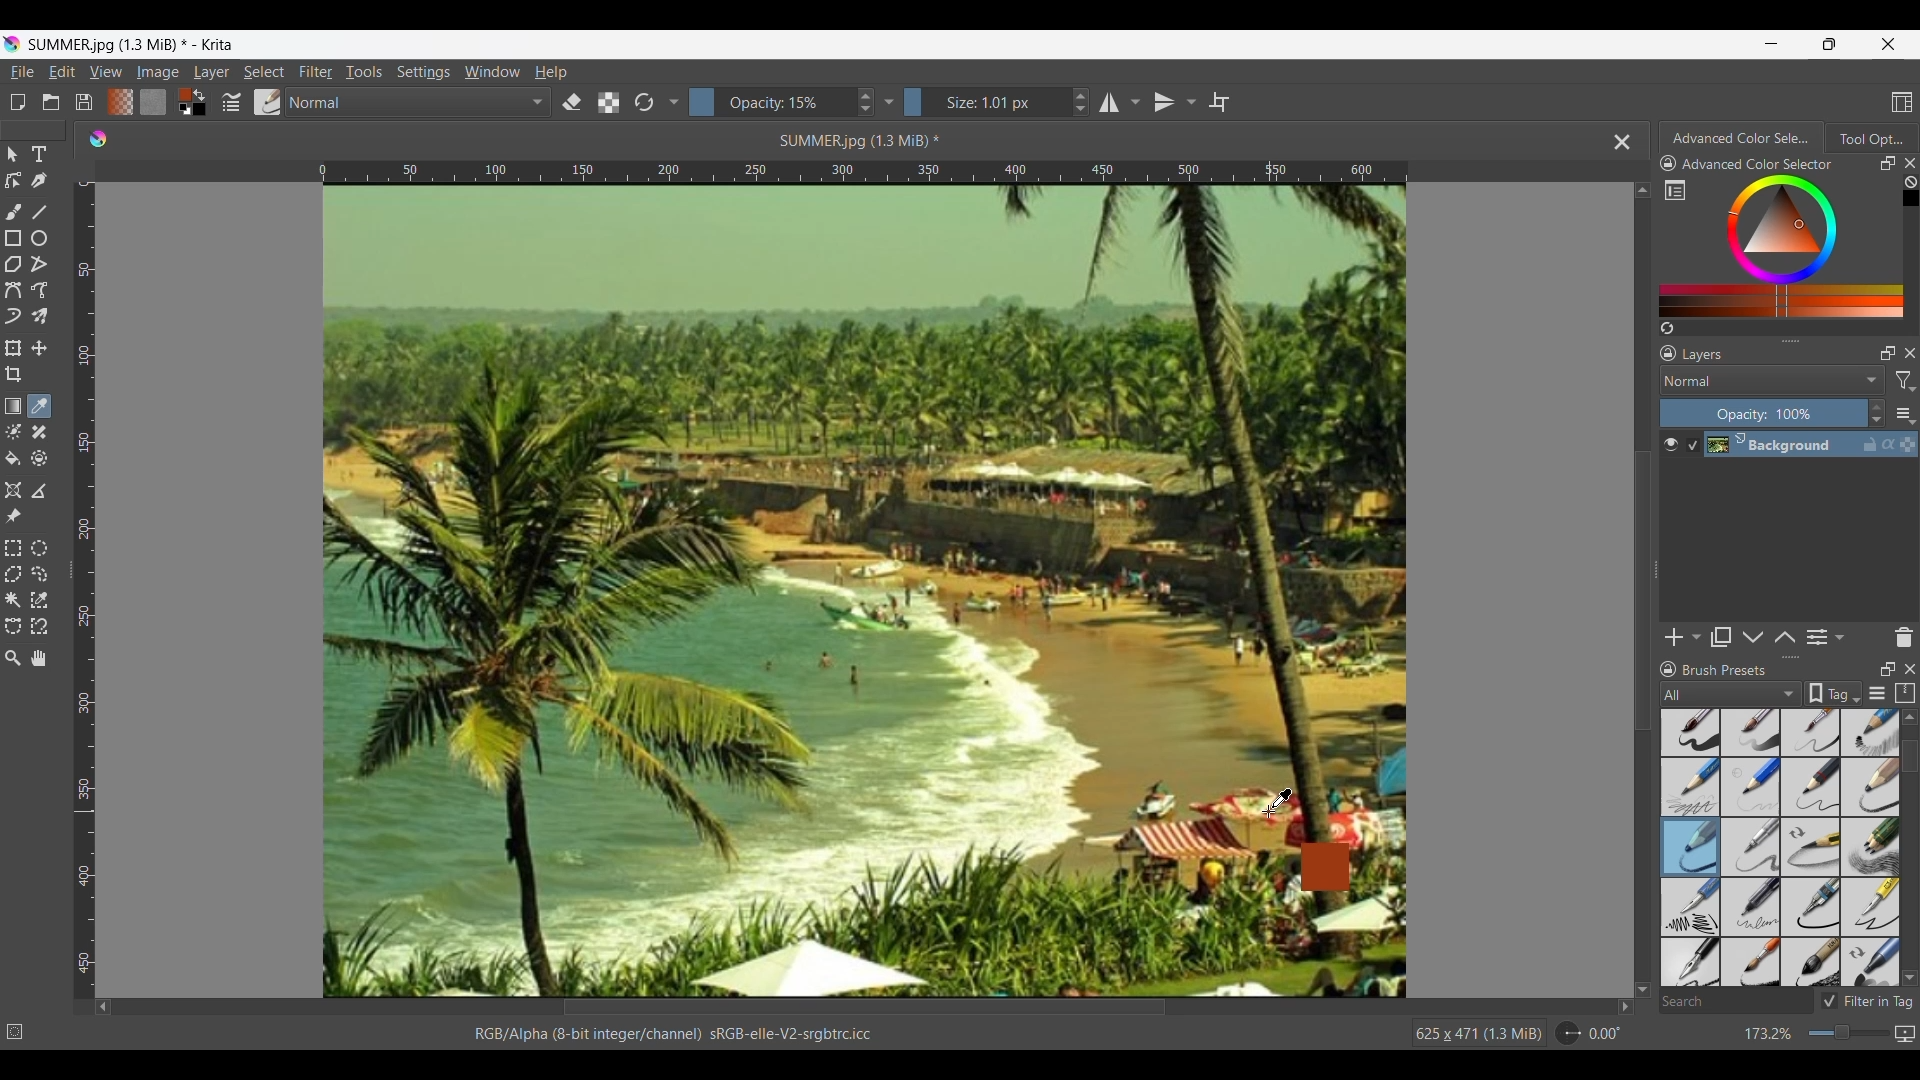 The width and height of the screenshot is (1920, 1080). What do you see at coordinates (15, 1032) in the screenshot?
I see `No selection` at bounding box center [15, 1032].